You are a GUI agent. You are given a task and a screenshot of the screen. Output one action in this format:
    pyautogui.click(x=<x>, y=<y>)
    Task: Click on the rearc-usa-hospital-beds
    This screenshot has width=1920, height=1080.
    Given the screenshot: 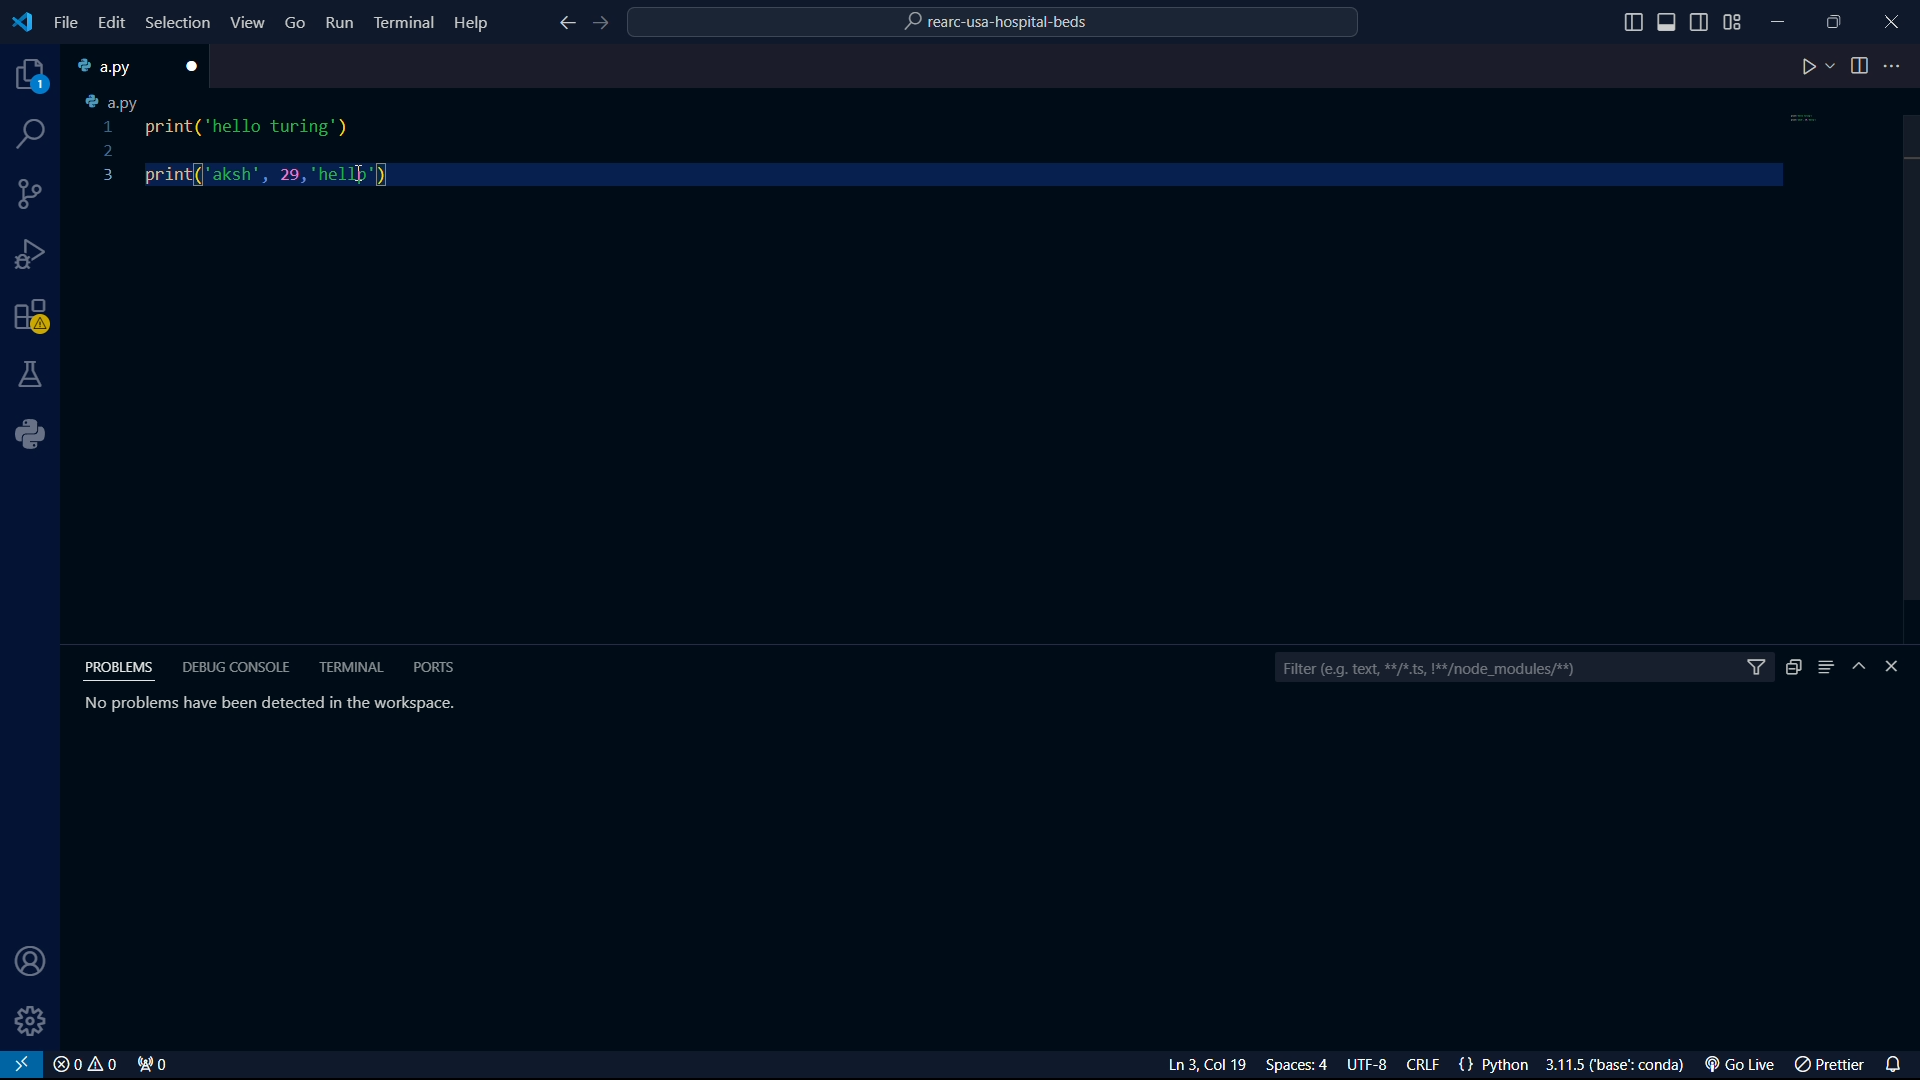 What is the action you would take?
    pyautogui.click(x=995, y=25)
    